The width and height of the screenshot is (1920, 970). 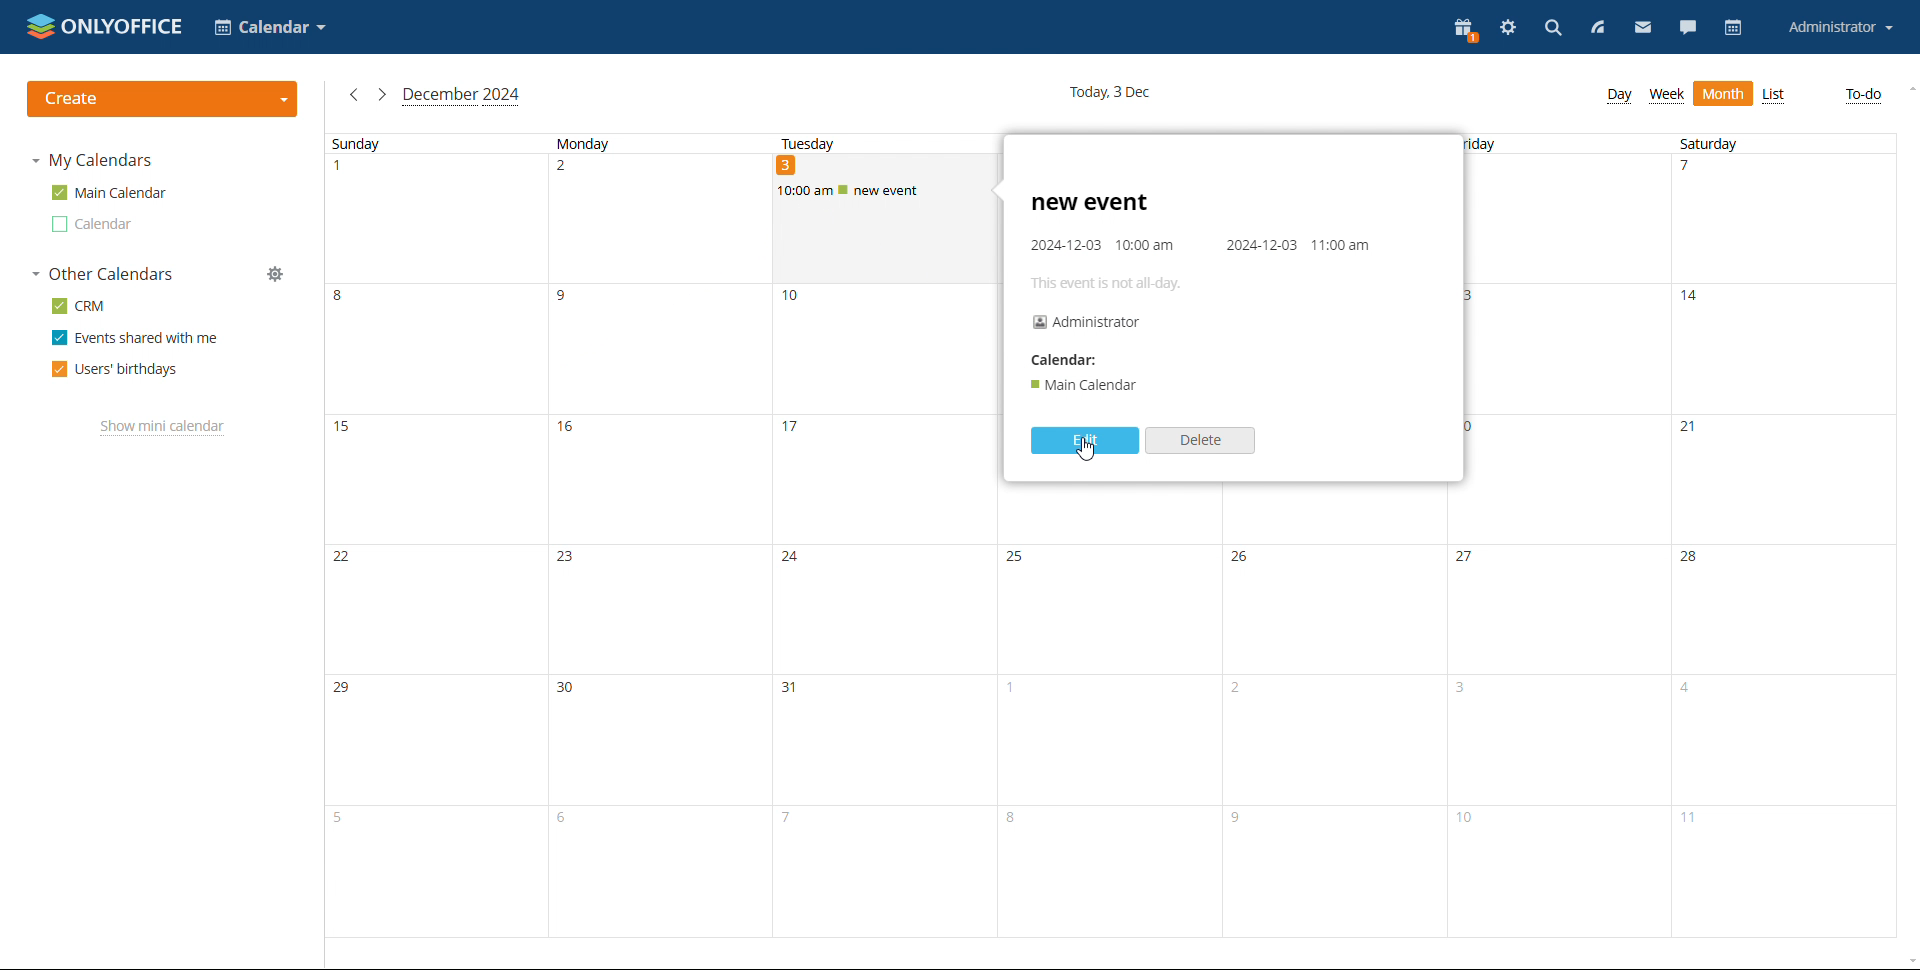 I want to click on 9, so click(x=1335, y=871).